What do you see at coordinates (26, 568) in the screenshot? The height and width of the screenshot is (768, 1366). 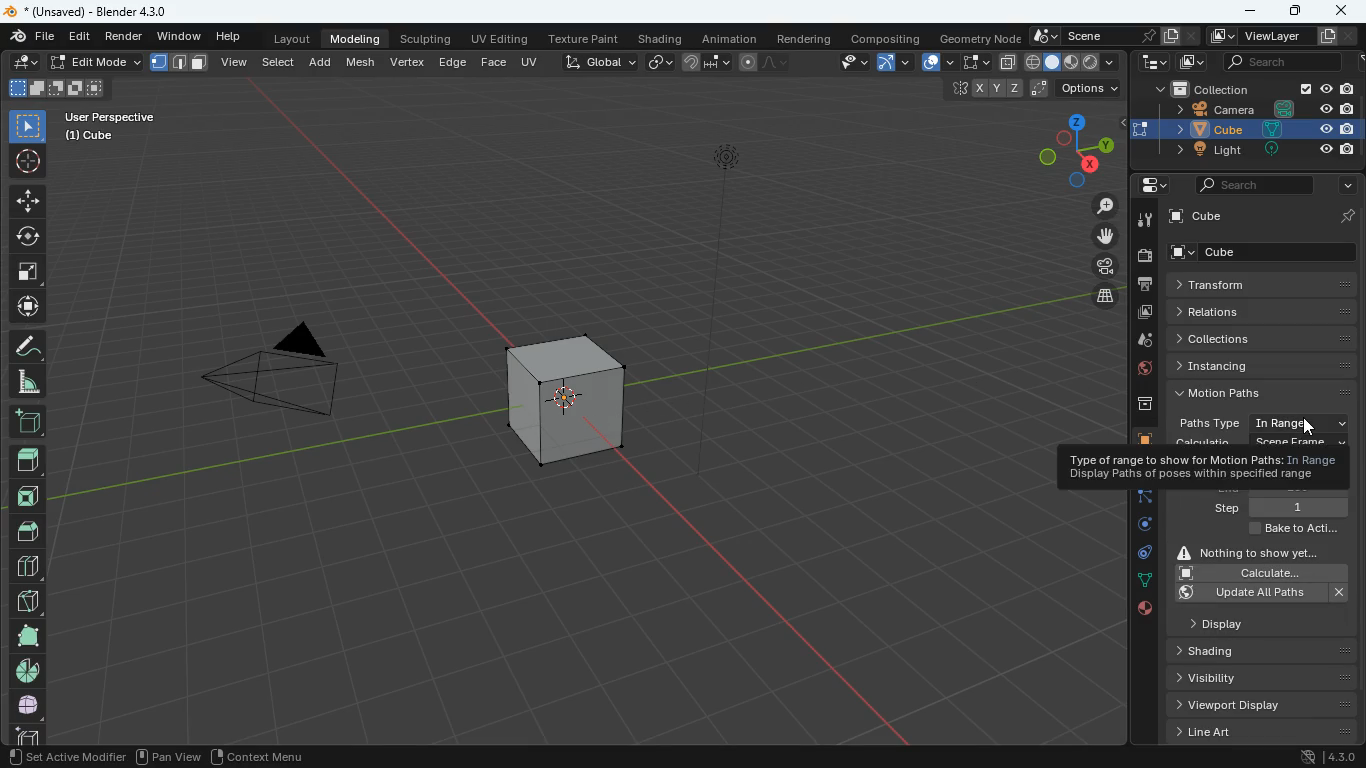 I see `blocks` at bounding box center [26, 568].